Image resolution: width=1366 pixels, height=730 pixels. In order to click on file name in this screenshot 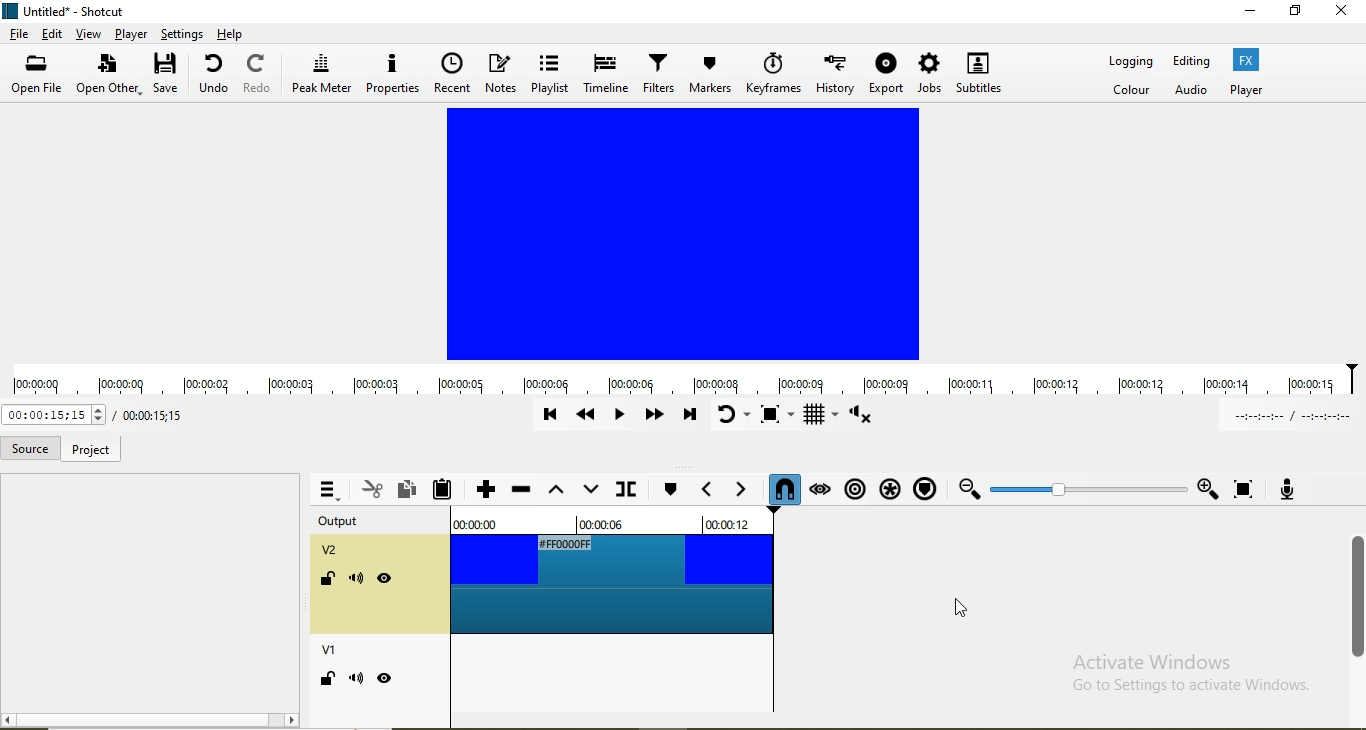, I will do `click(67, 11)`.